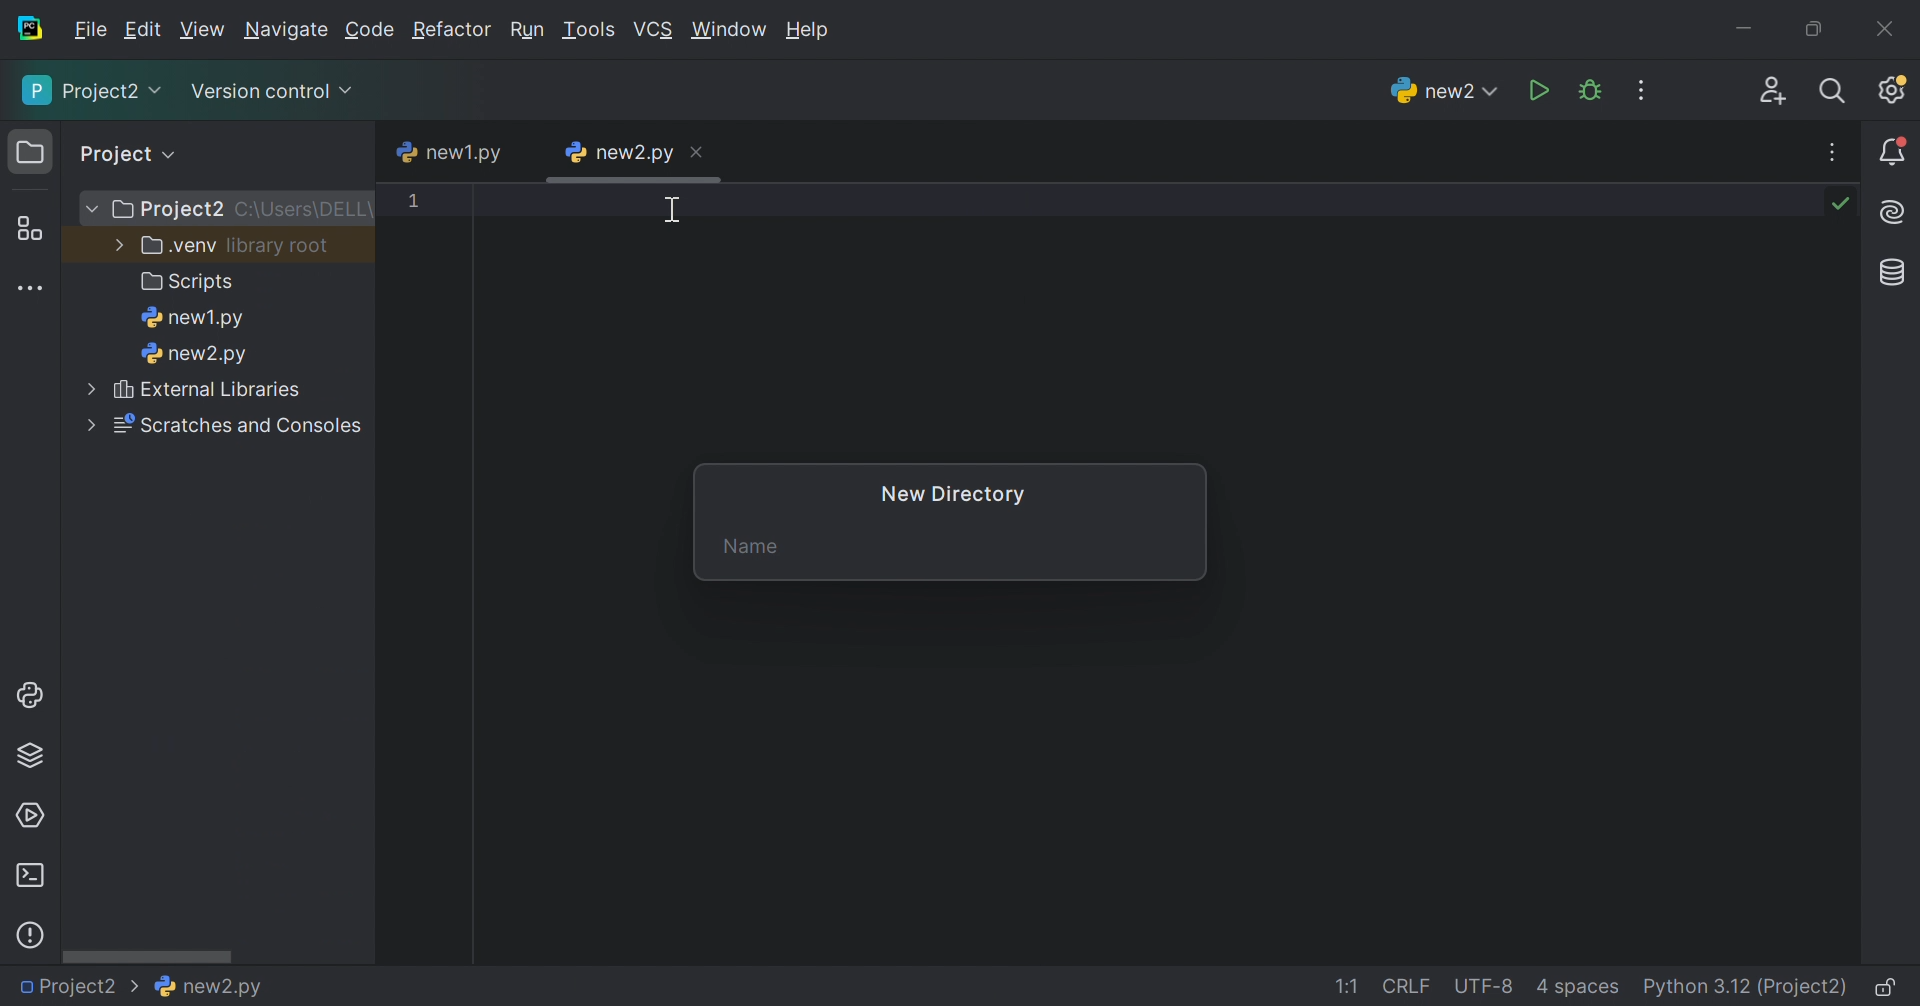 Image resolution: width=1920 pixels, height=1006 pixels. Describe the element at coordinates (243, 427) in the screenshot. I see `Scratches and consoles` at that location.